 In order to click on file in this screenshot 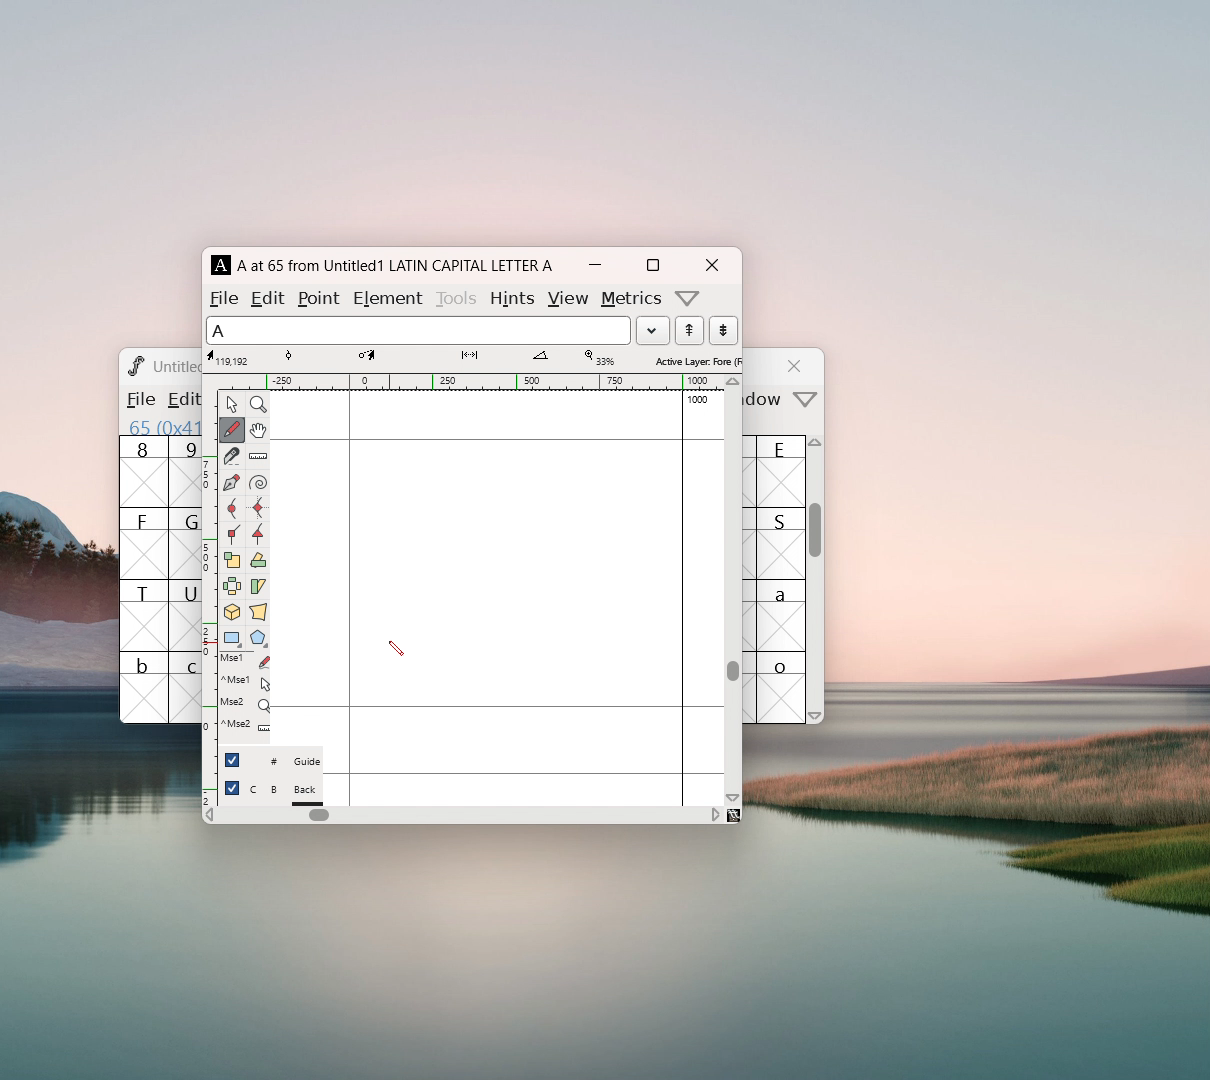, I will do `click(139, 399)`.